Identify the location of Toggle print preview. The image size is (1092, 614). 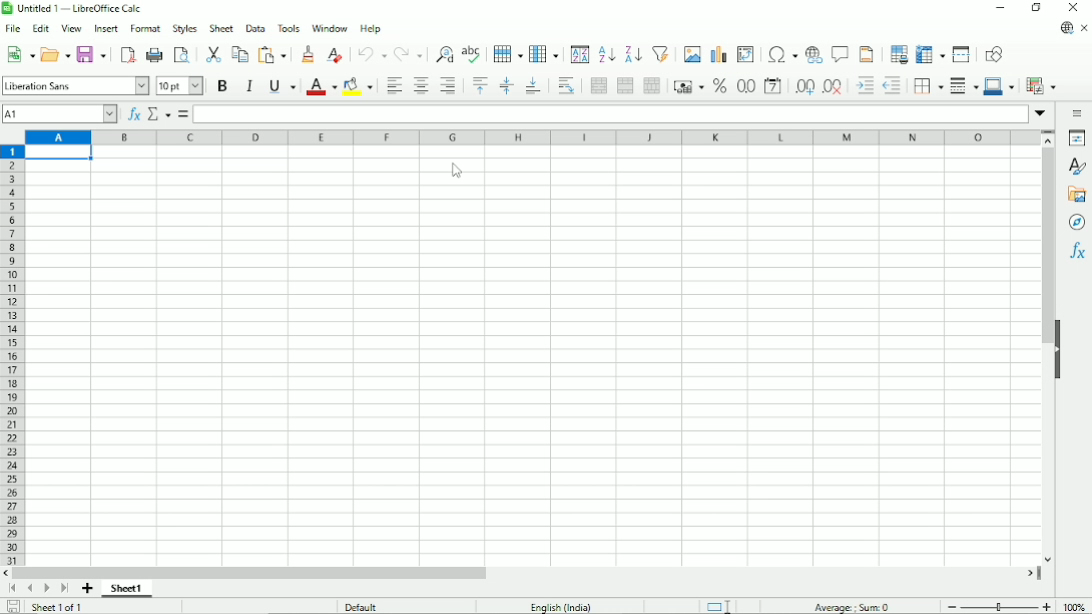
(183, 56).